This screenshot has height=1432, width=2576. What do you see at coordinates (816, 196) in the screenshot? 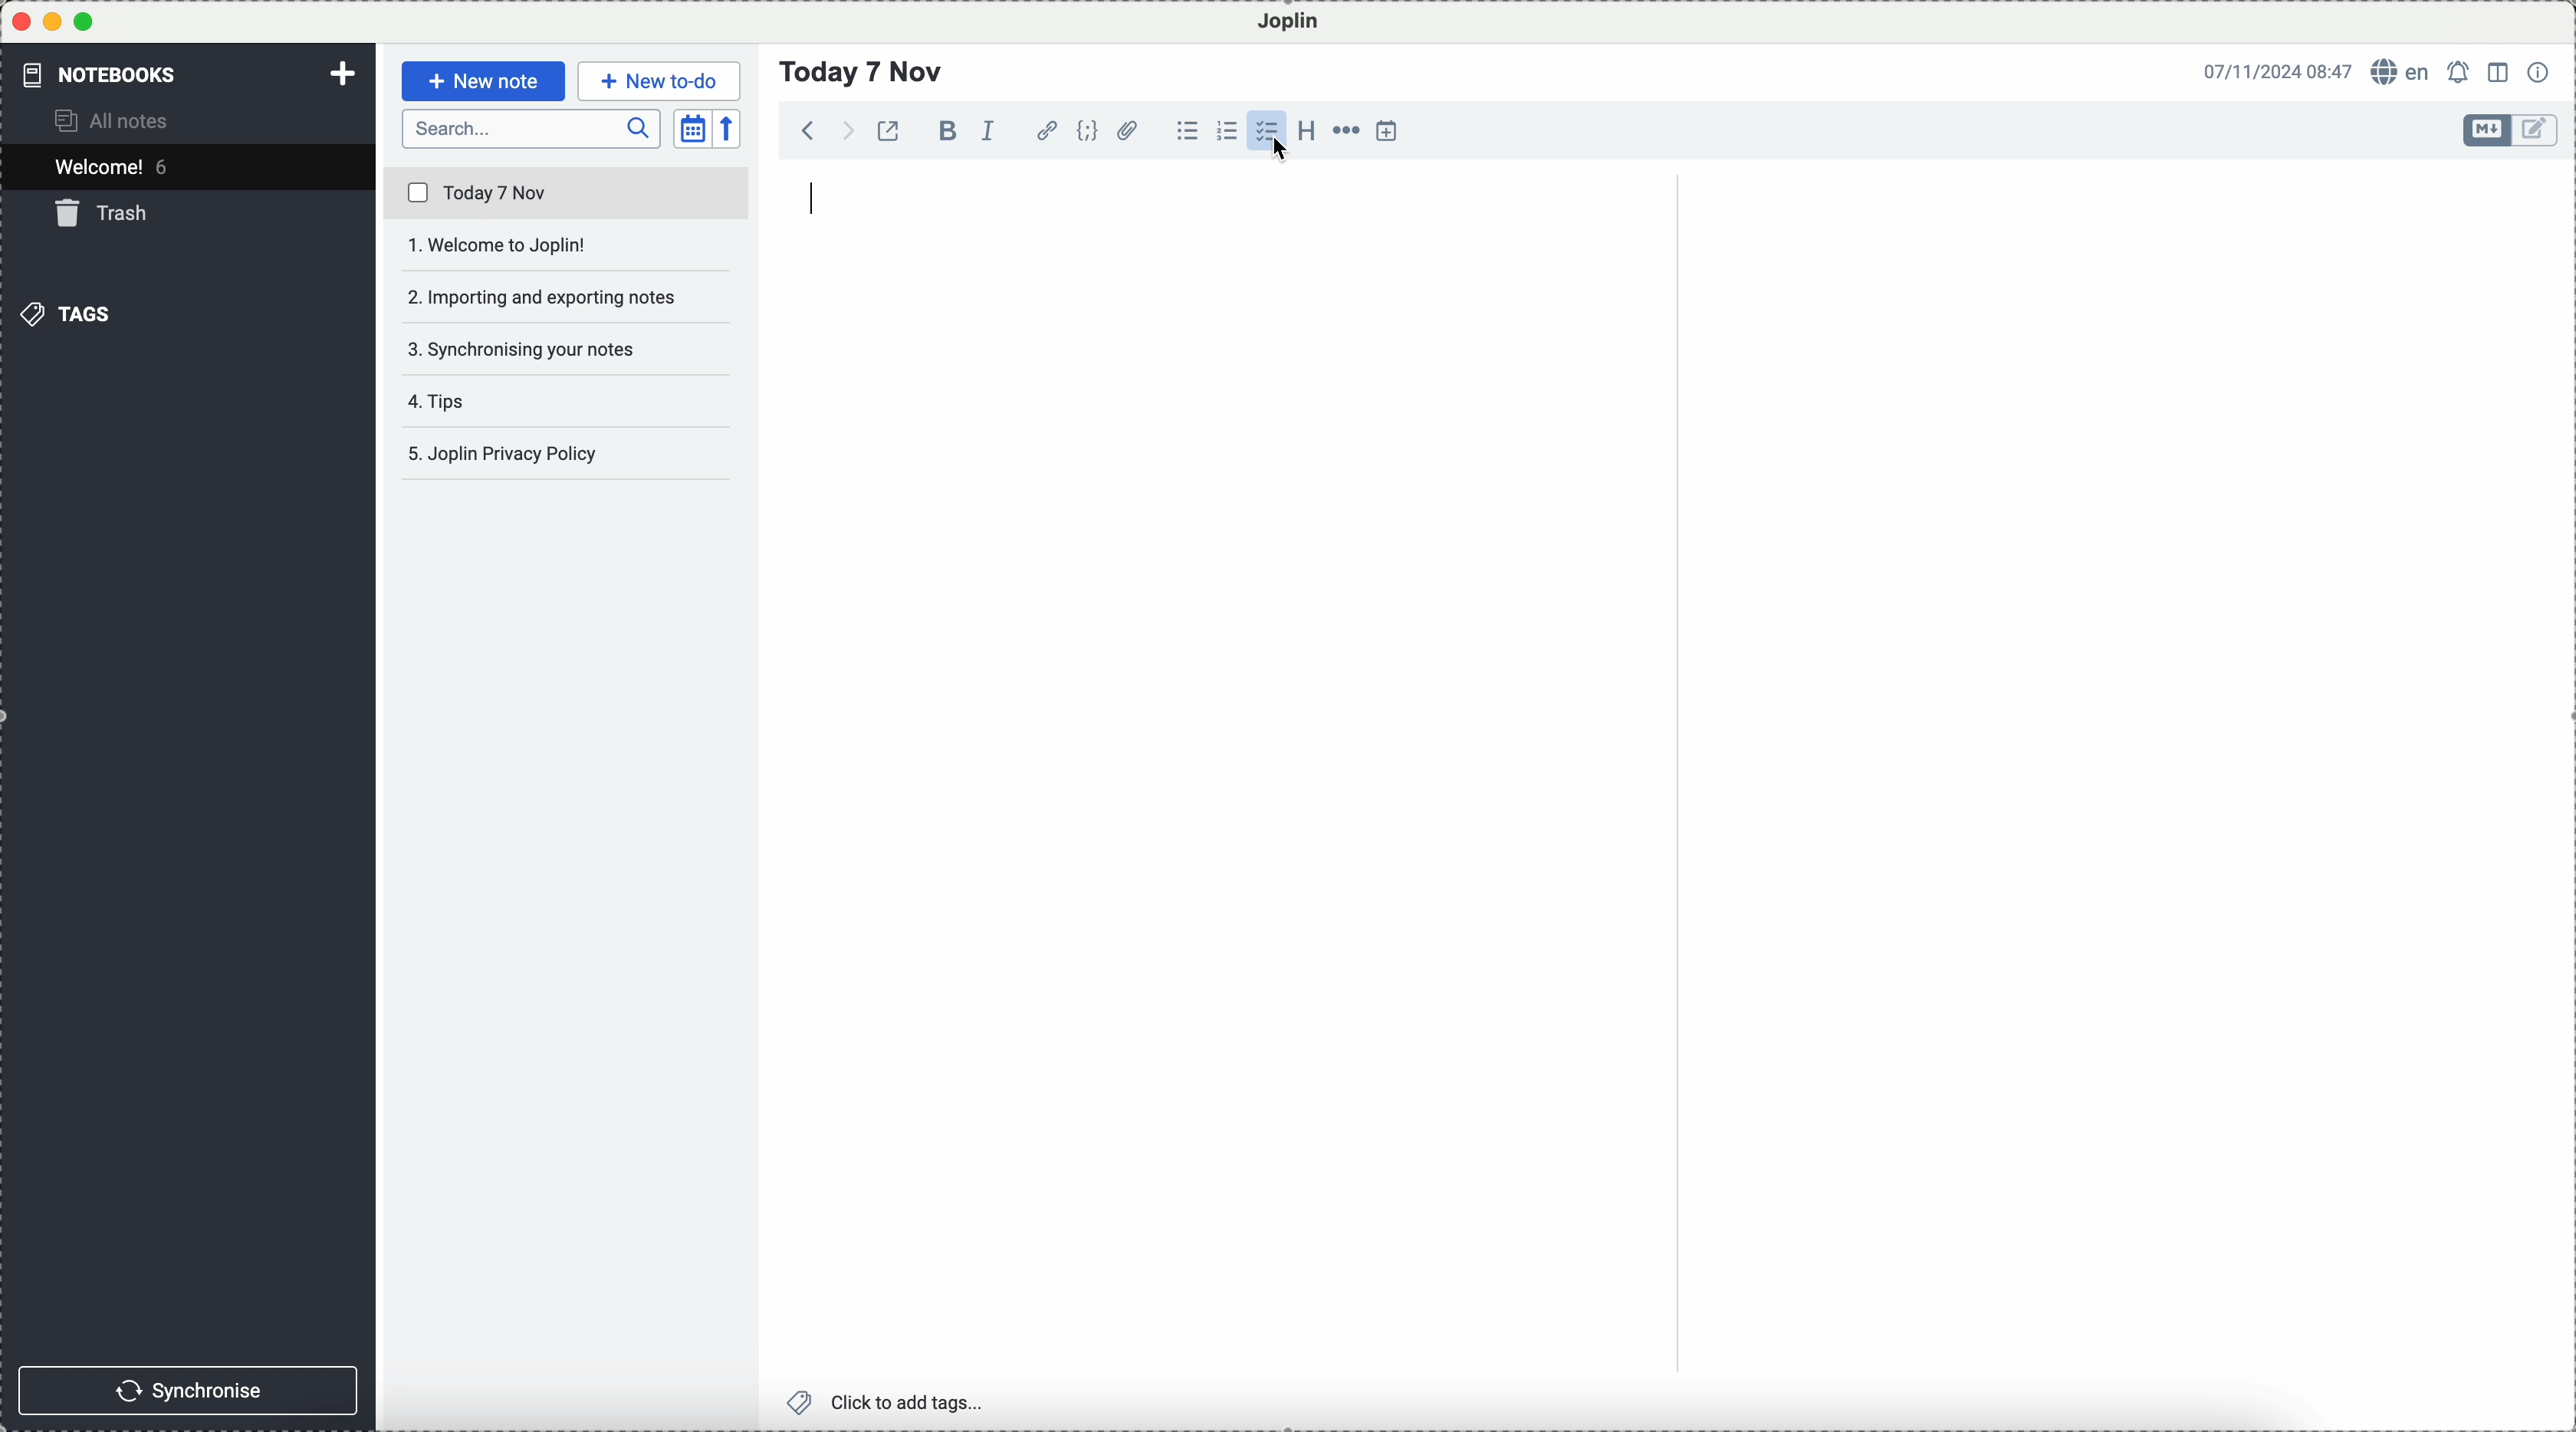
I see `typing` at bounding box center [816, 196].